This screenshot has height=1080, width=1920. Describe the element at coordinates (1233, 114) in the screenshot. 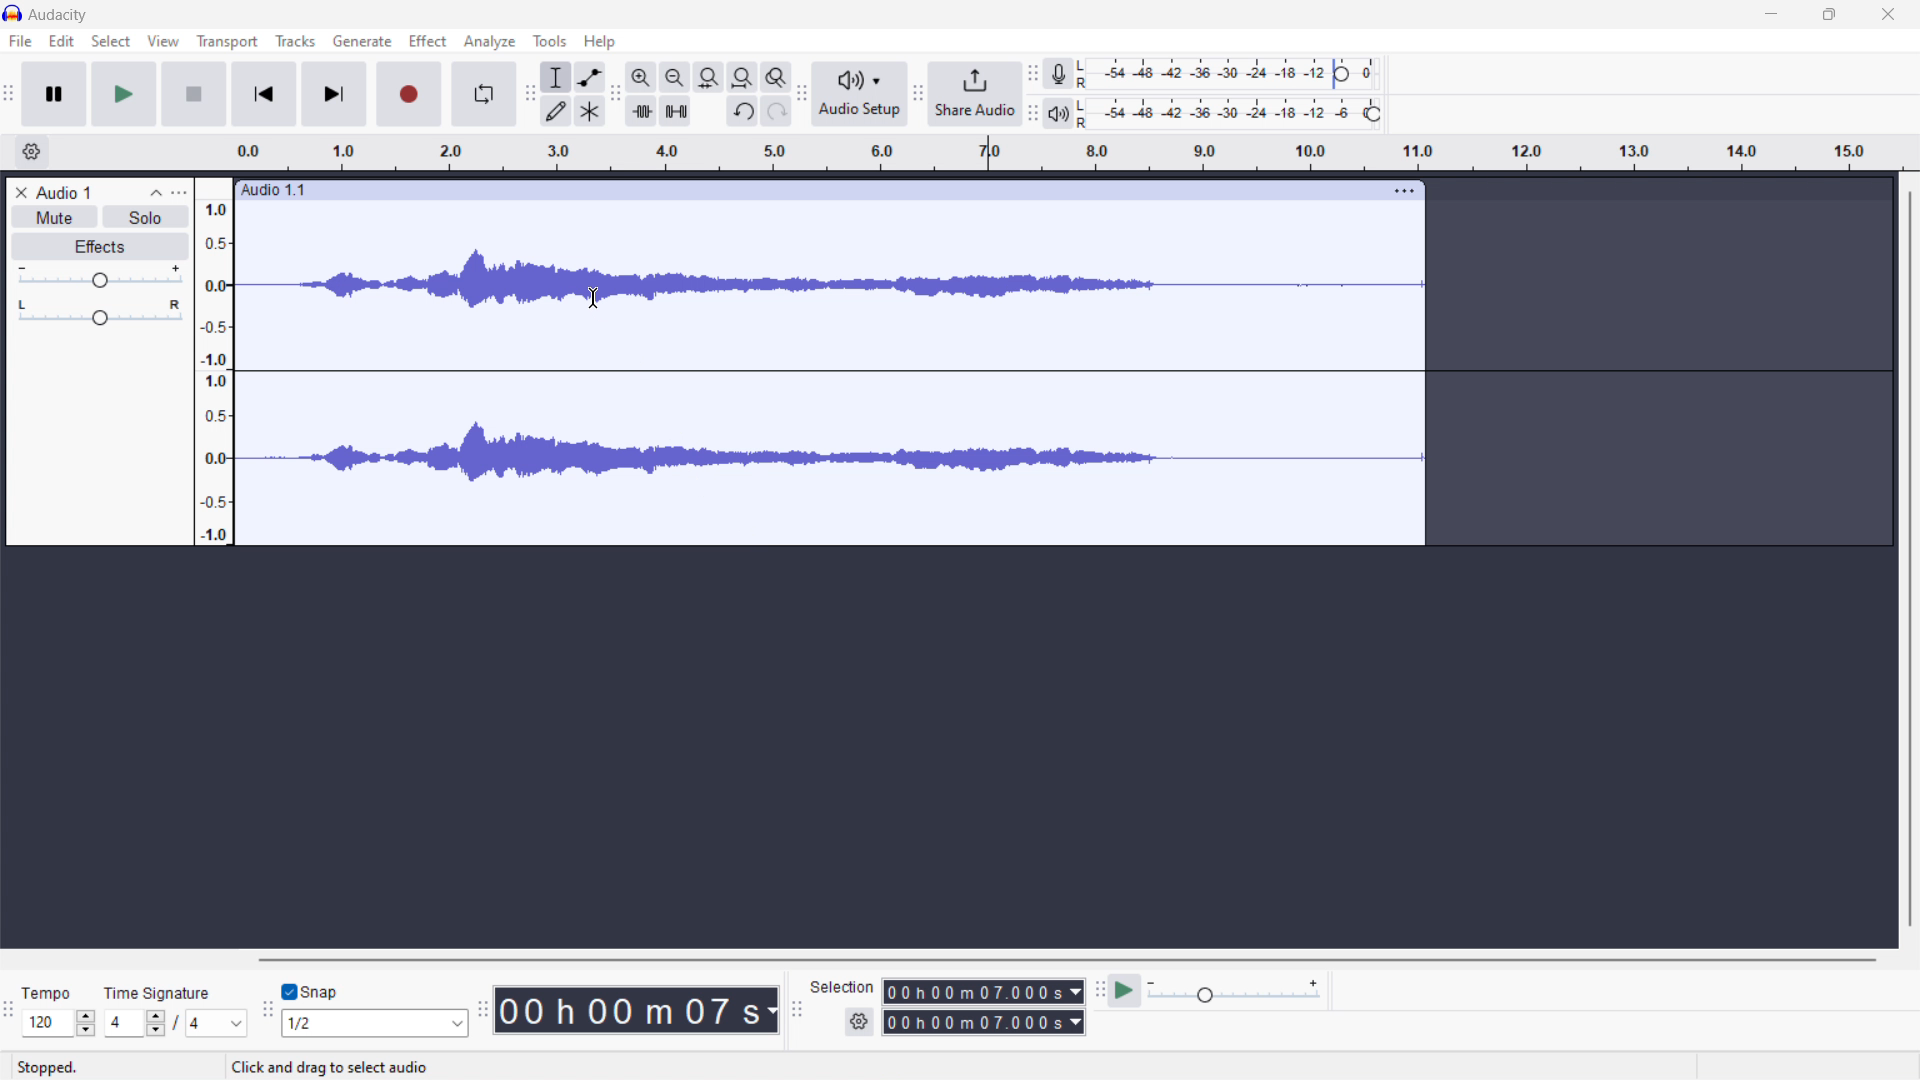

I see `playback level` at that location.